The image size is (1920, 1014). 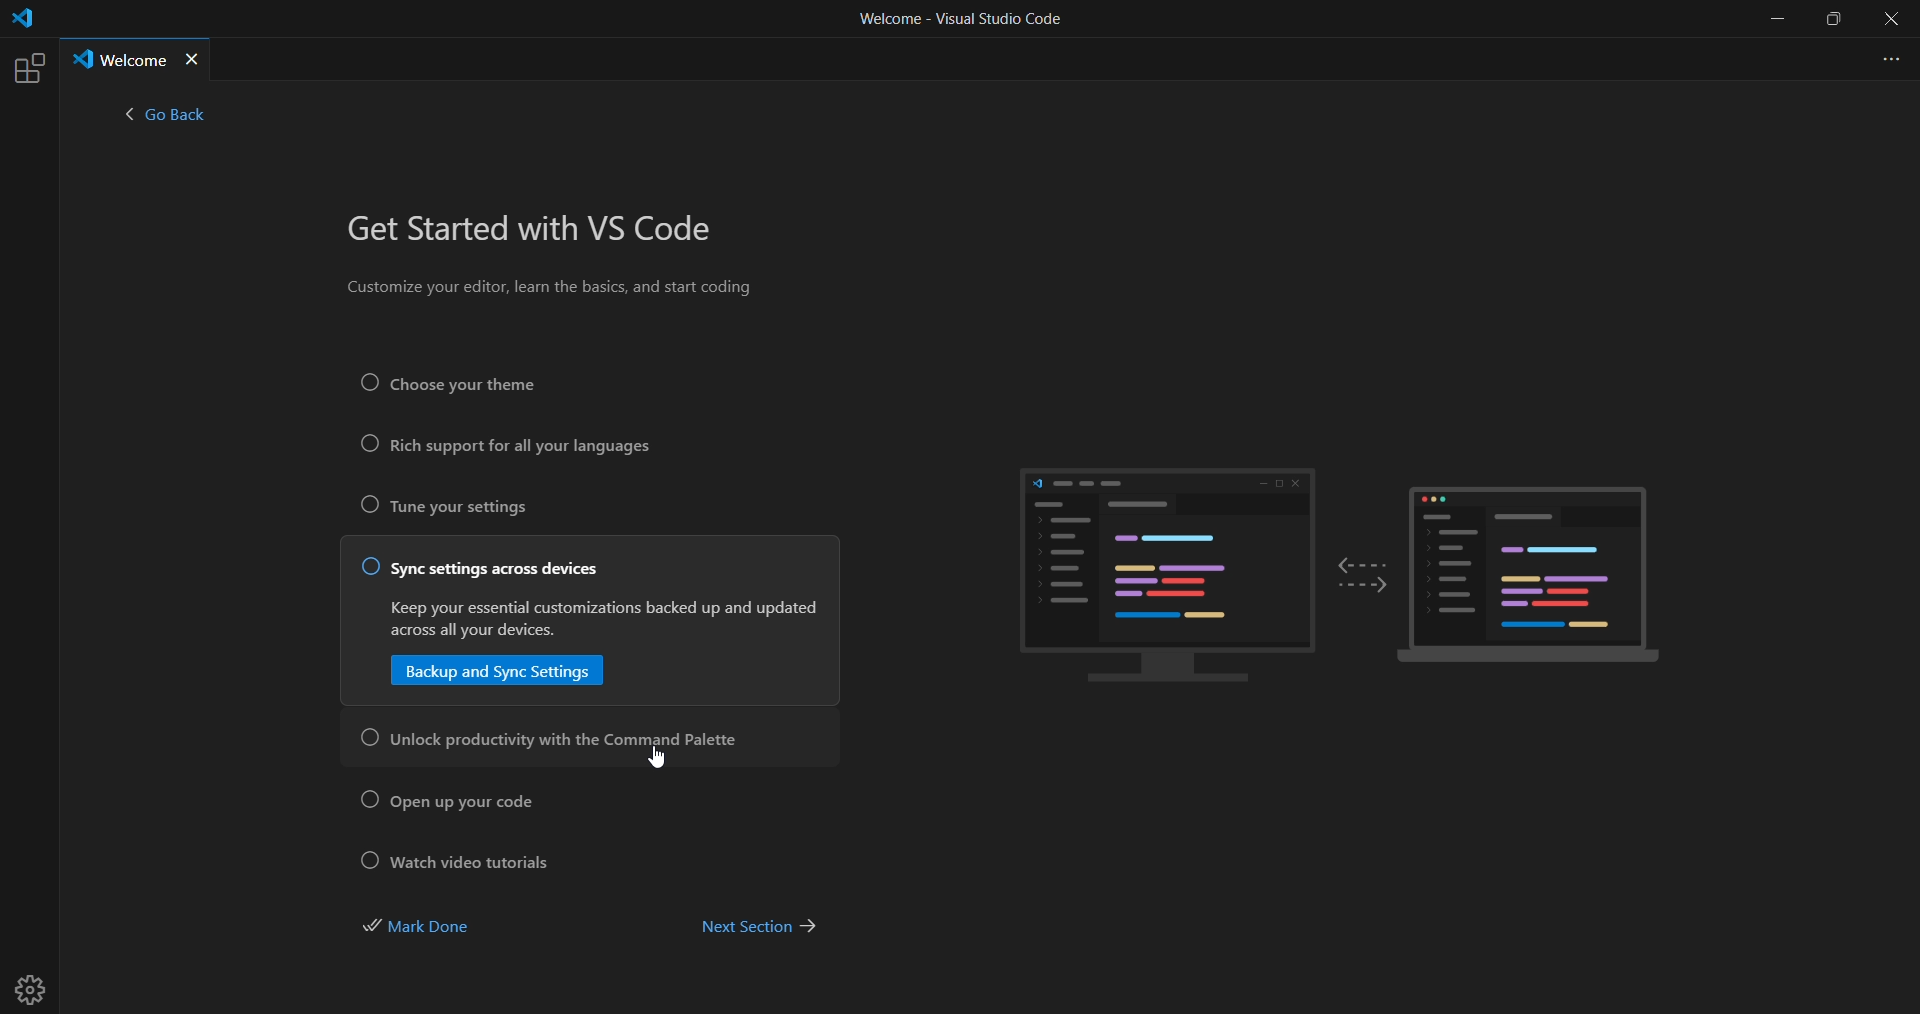 What do you see at coordinates (504, 448) in the screenshot?
I see `rich support for all your languages` at bounding box center [504, 448].